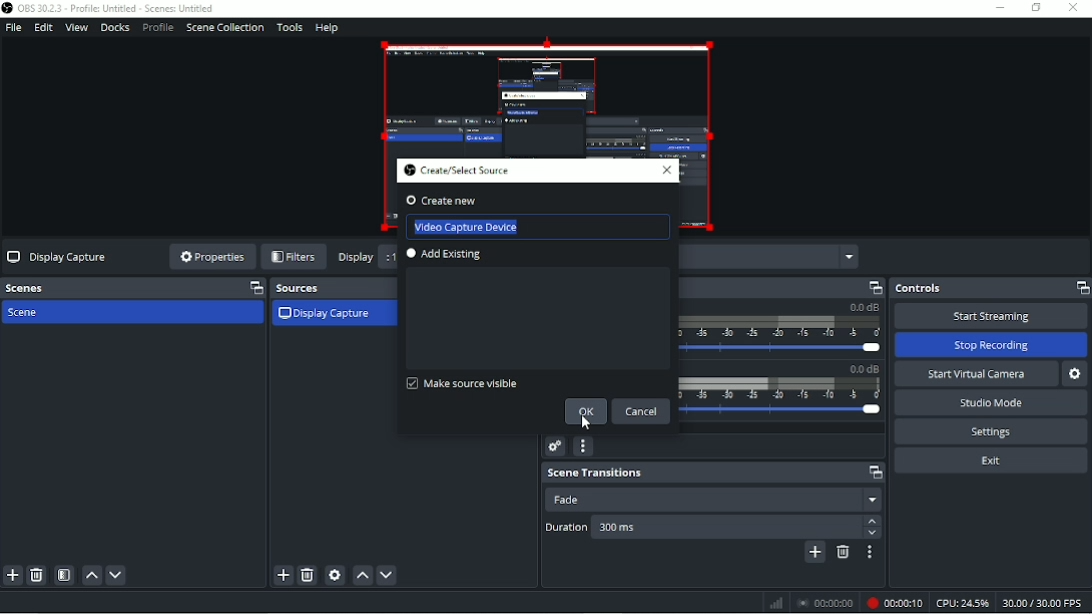  Describe the element at coordinates (711, 472) in the screenshot. I see `Scene transitions` at that location.